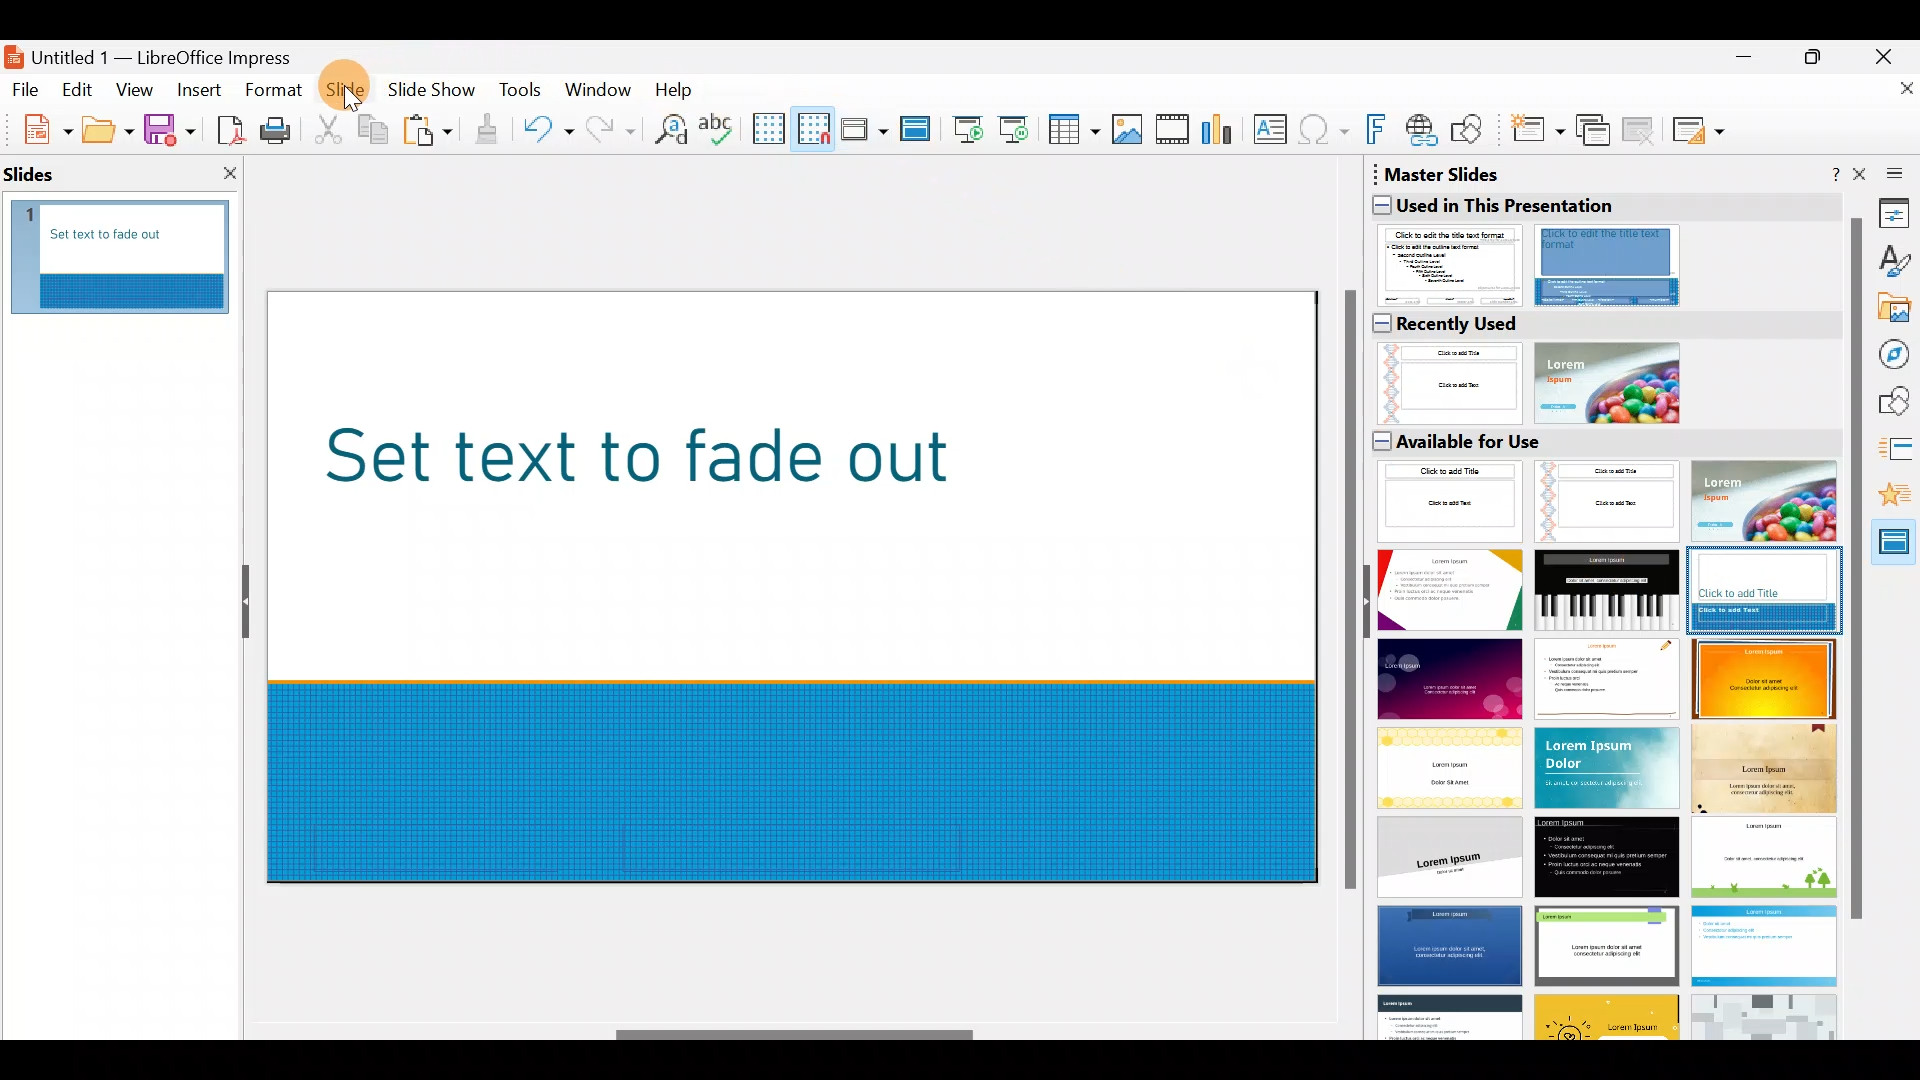  I want to click on Close document, so click(1895, 97).